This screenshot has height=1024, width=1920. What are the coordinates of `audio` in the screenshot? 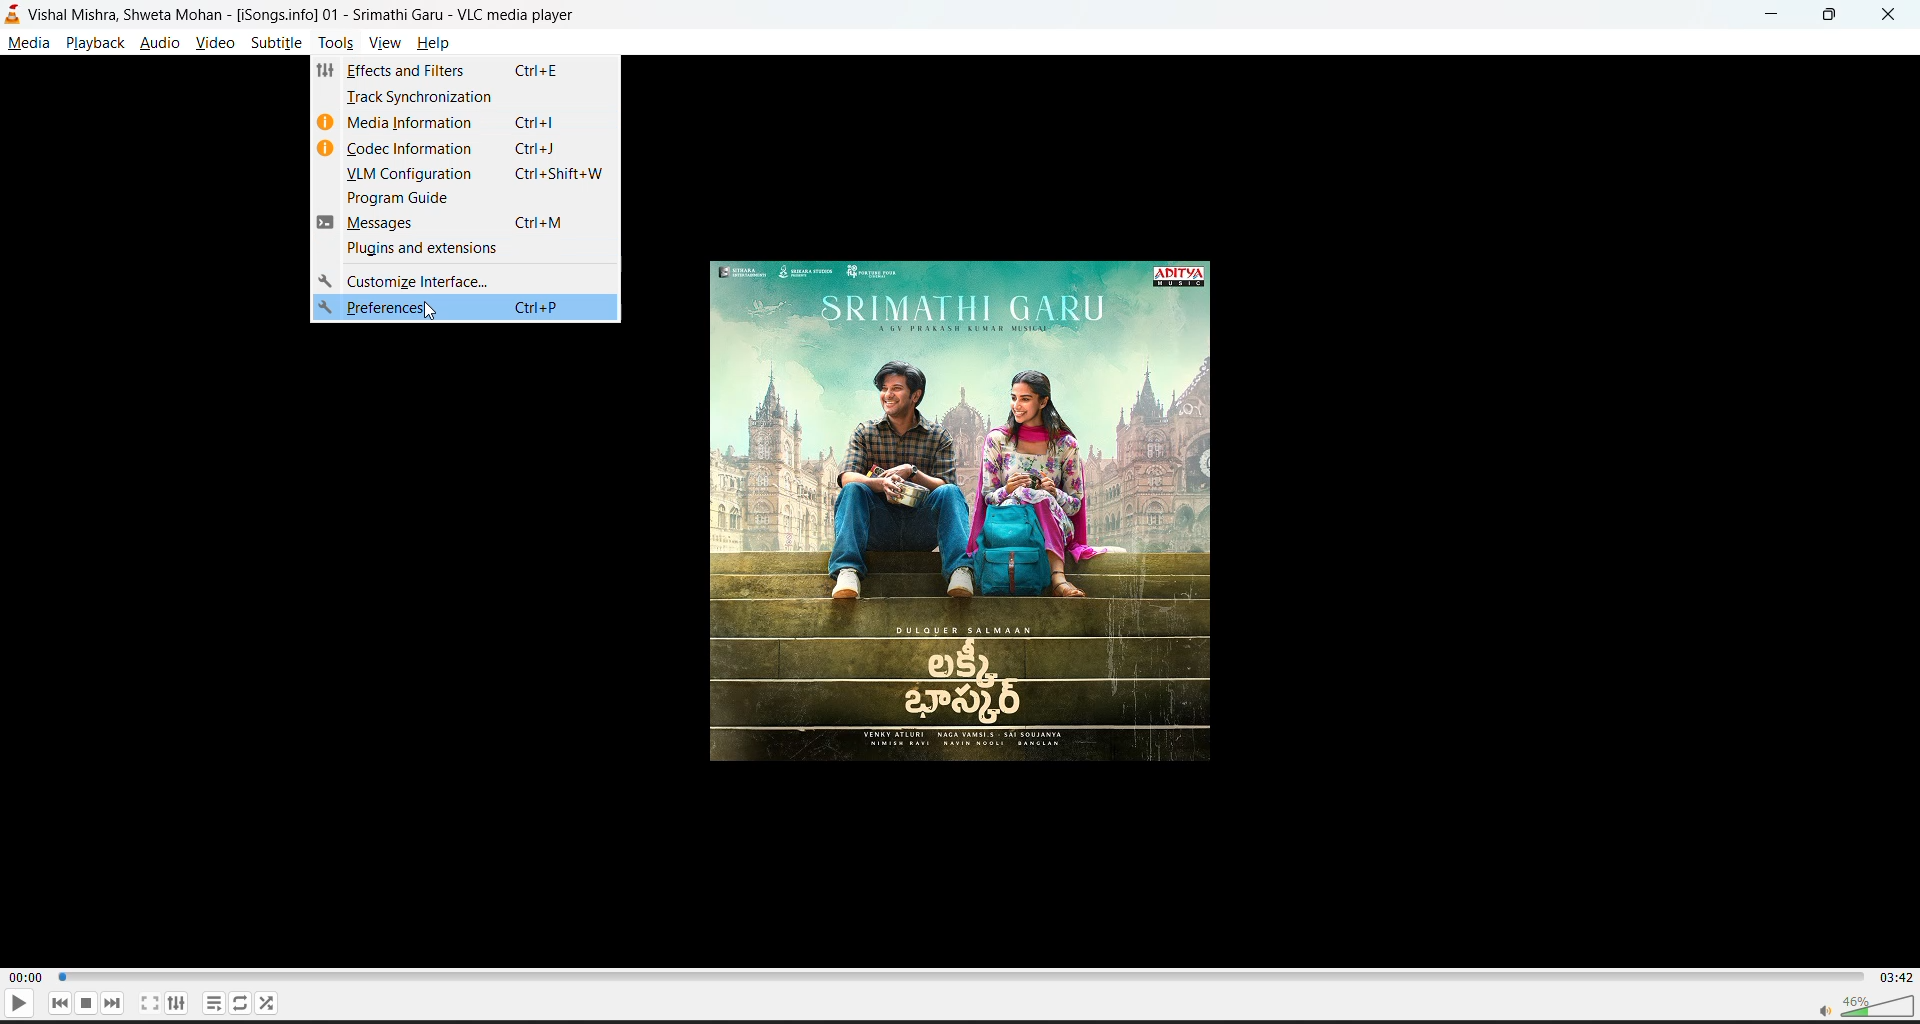 It's located at (161, 44).